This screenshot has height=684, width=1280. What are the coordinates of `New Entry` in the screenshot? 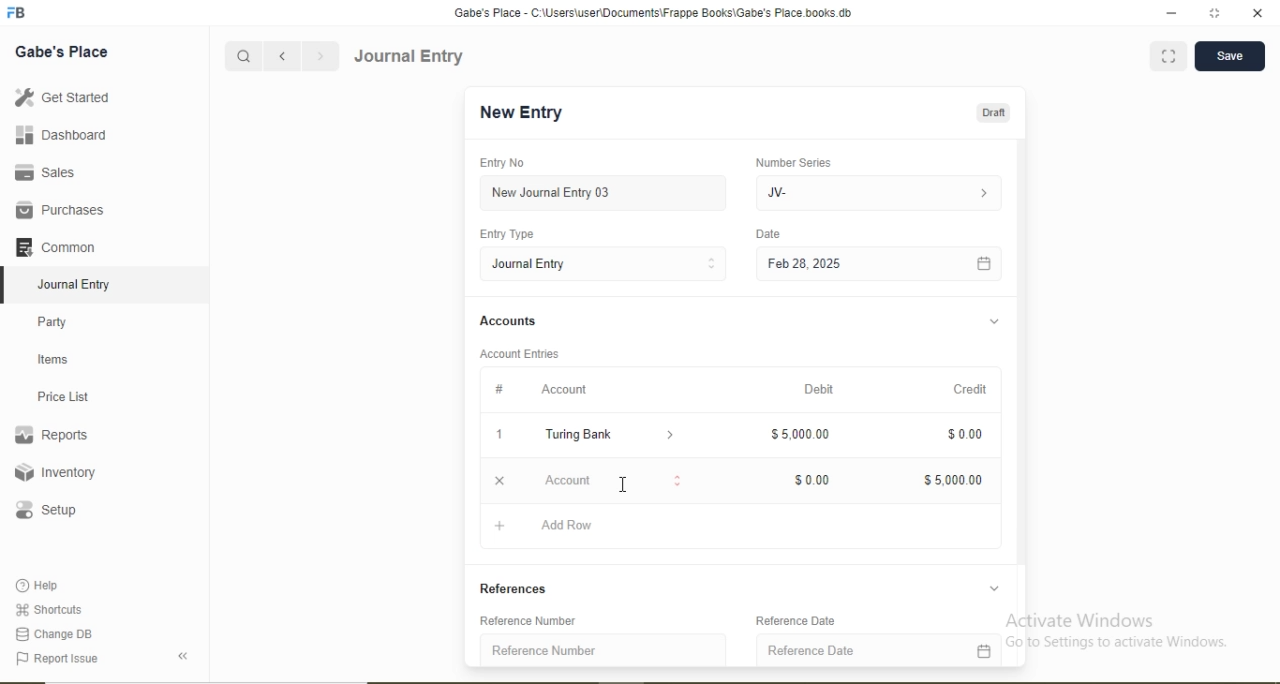 It's located at (520, 113).